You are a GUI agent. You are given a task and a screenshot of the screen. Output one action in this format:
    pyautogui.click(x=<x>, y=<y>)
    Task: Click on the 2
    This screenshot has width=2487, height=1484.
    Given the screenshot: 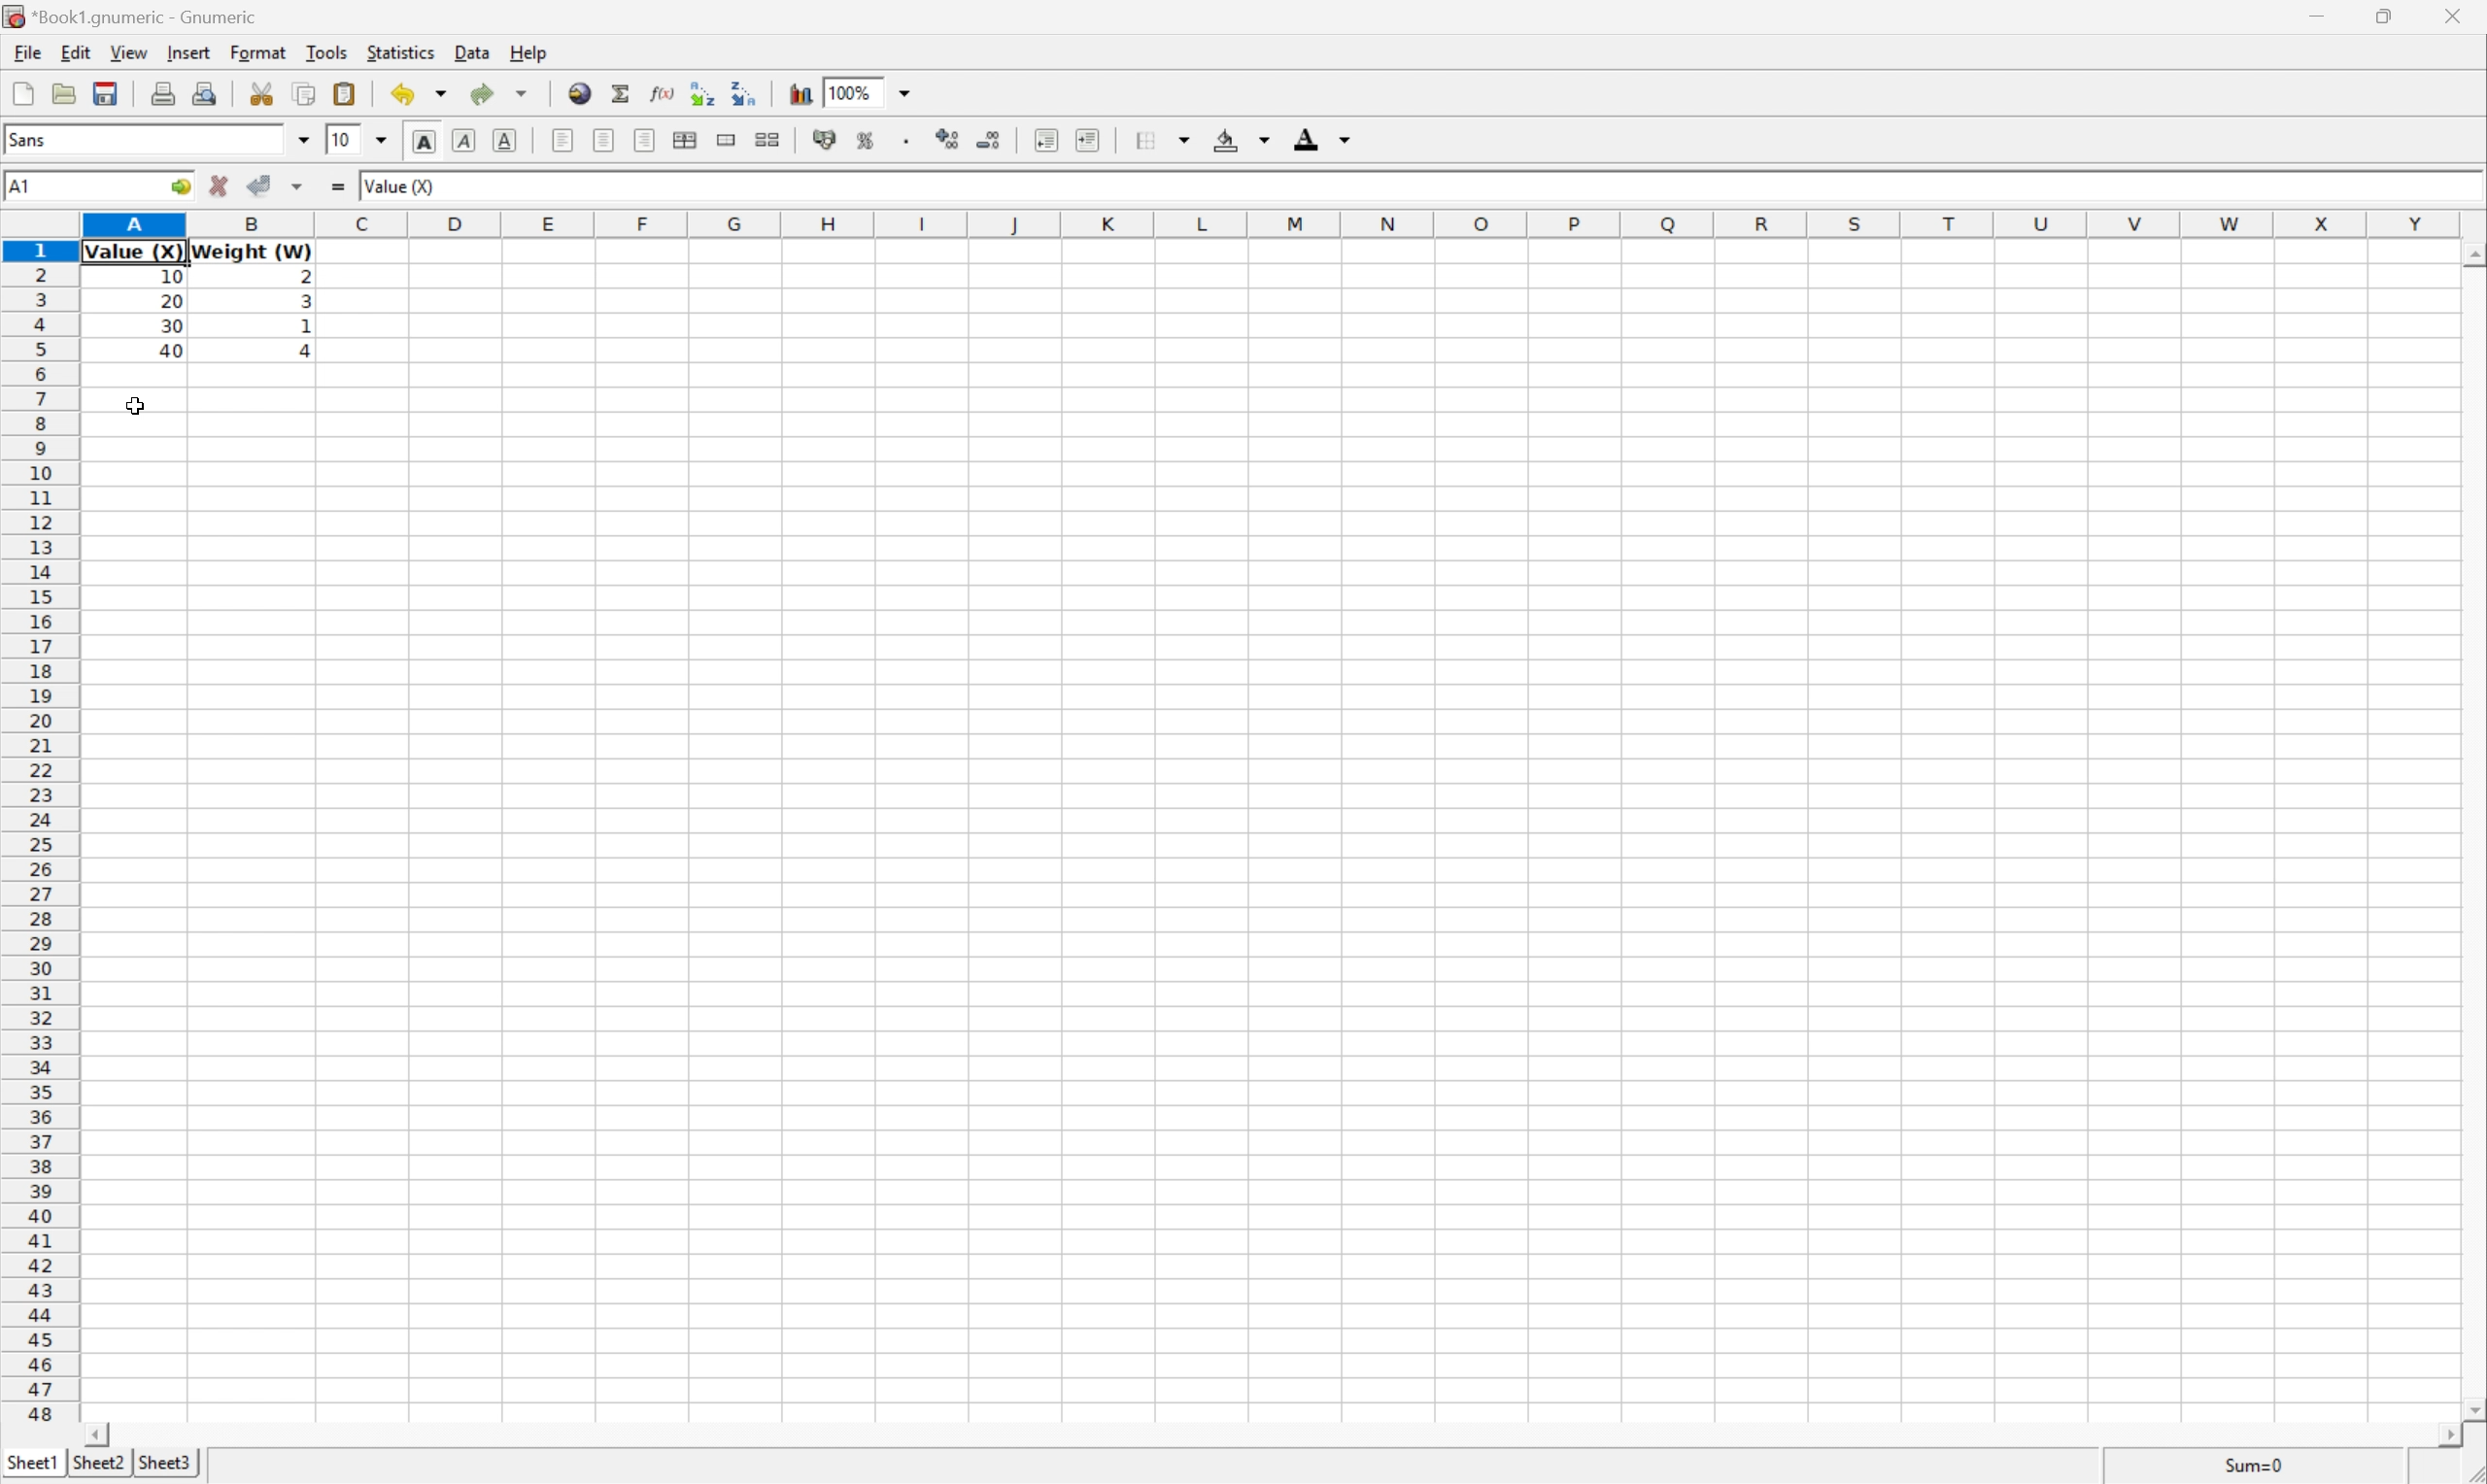 What is the action you would take?
    pyautogui.click(x=313, y=276)
    